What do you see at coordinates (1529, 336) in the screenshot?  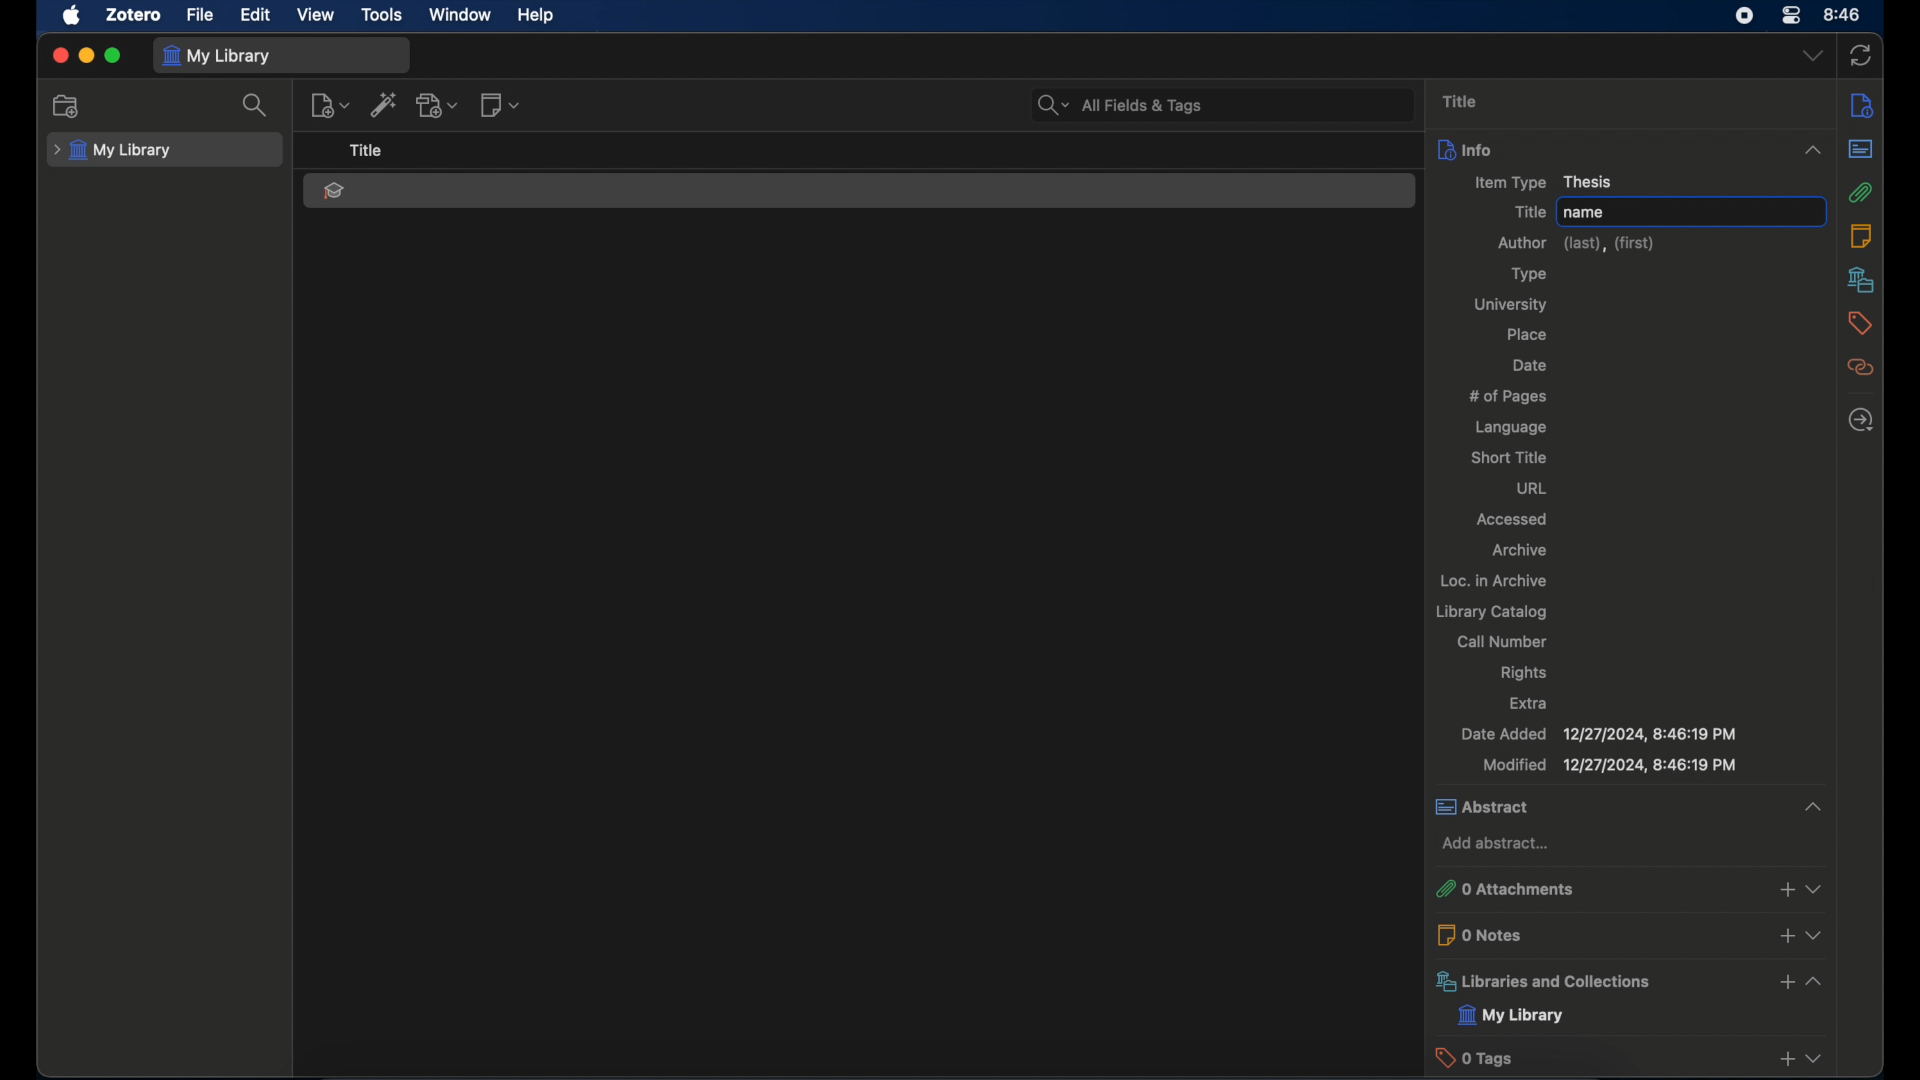 I see `place` at bounding box center [1529, 336].